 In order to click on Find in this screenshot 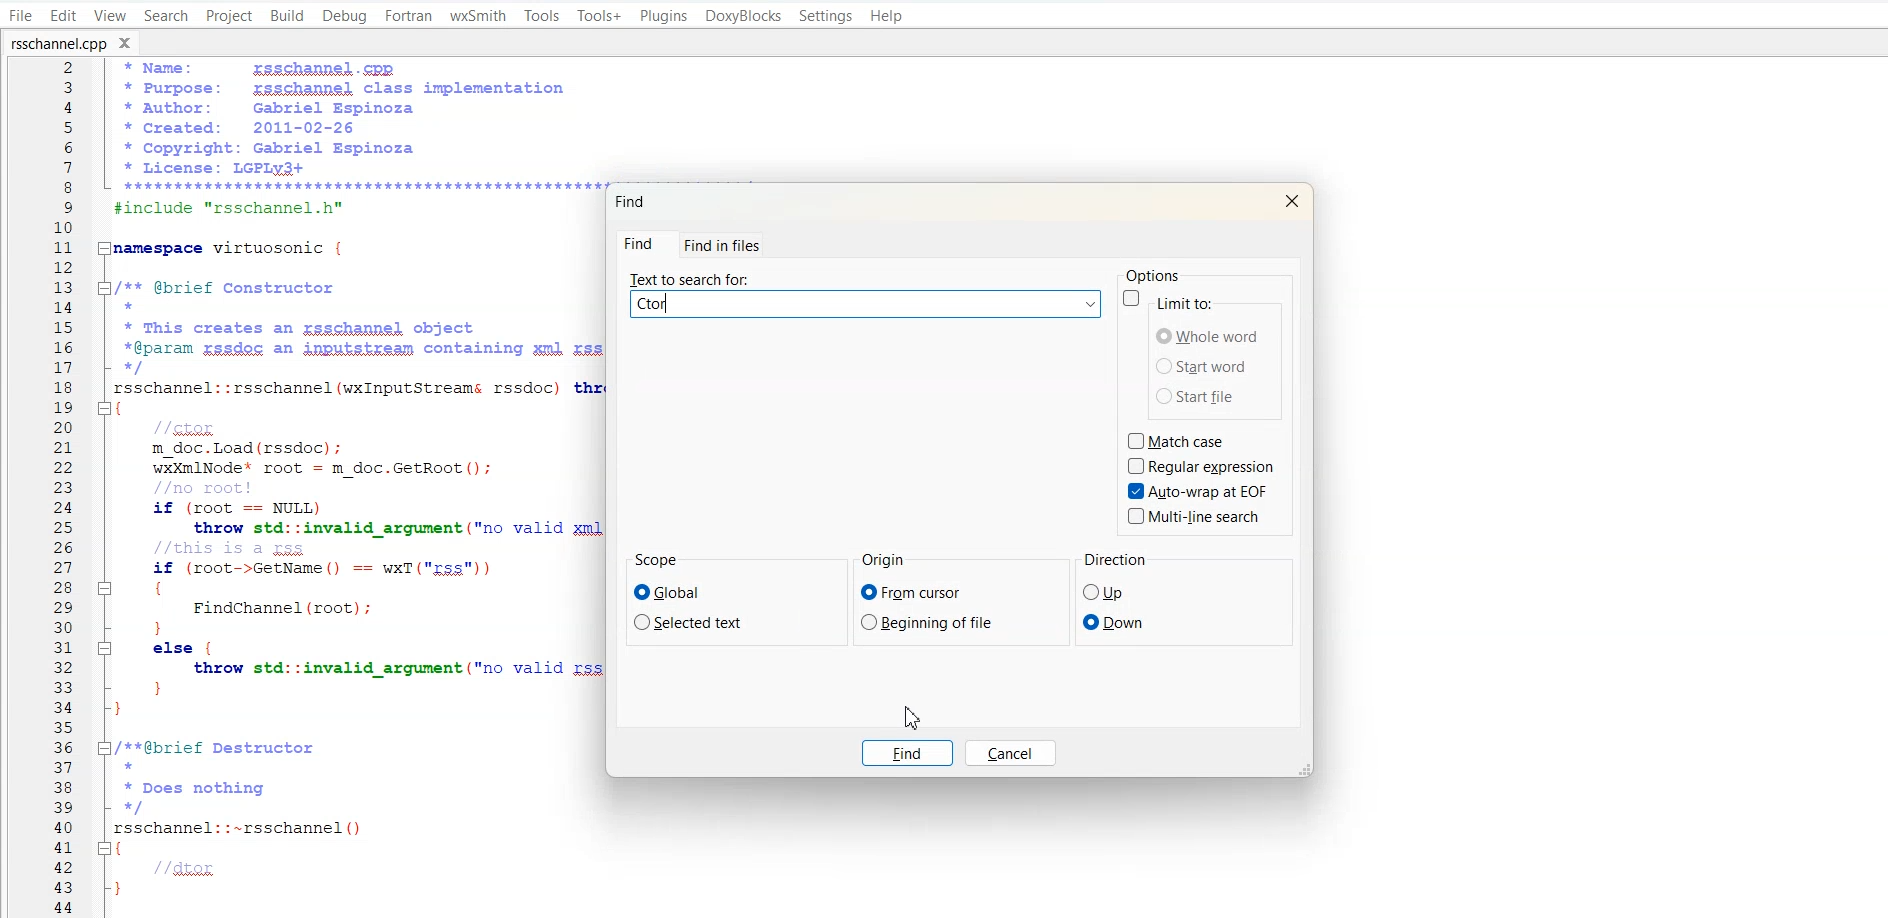, I will do `click(633, 202)`.